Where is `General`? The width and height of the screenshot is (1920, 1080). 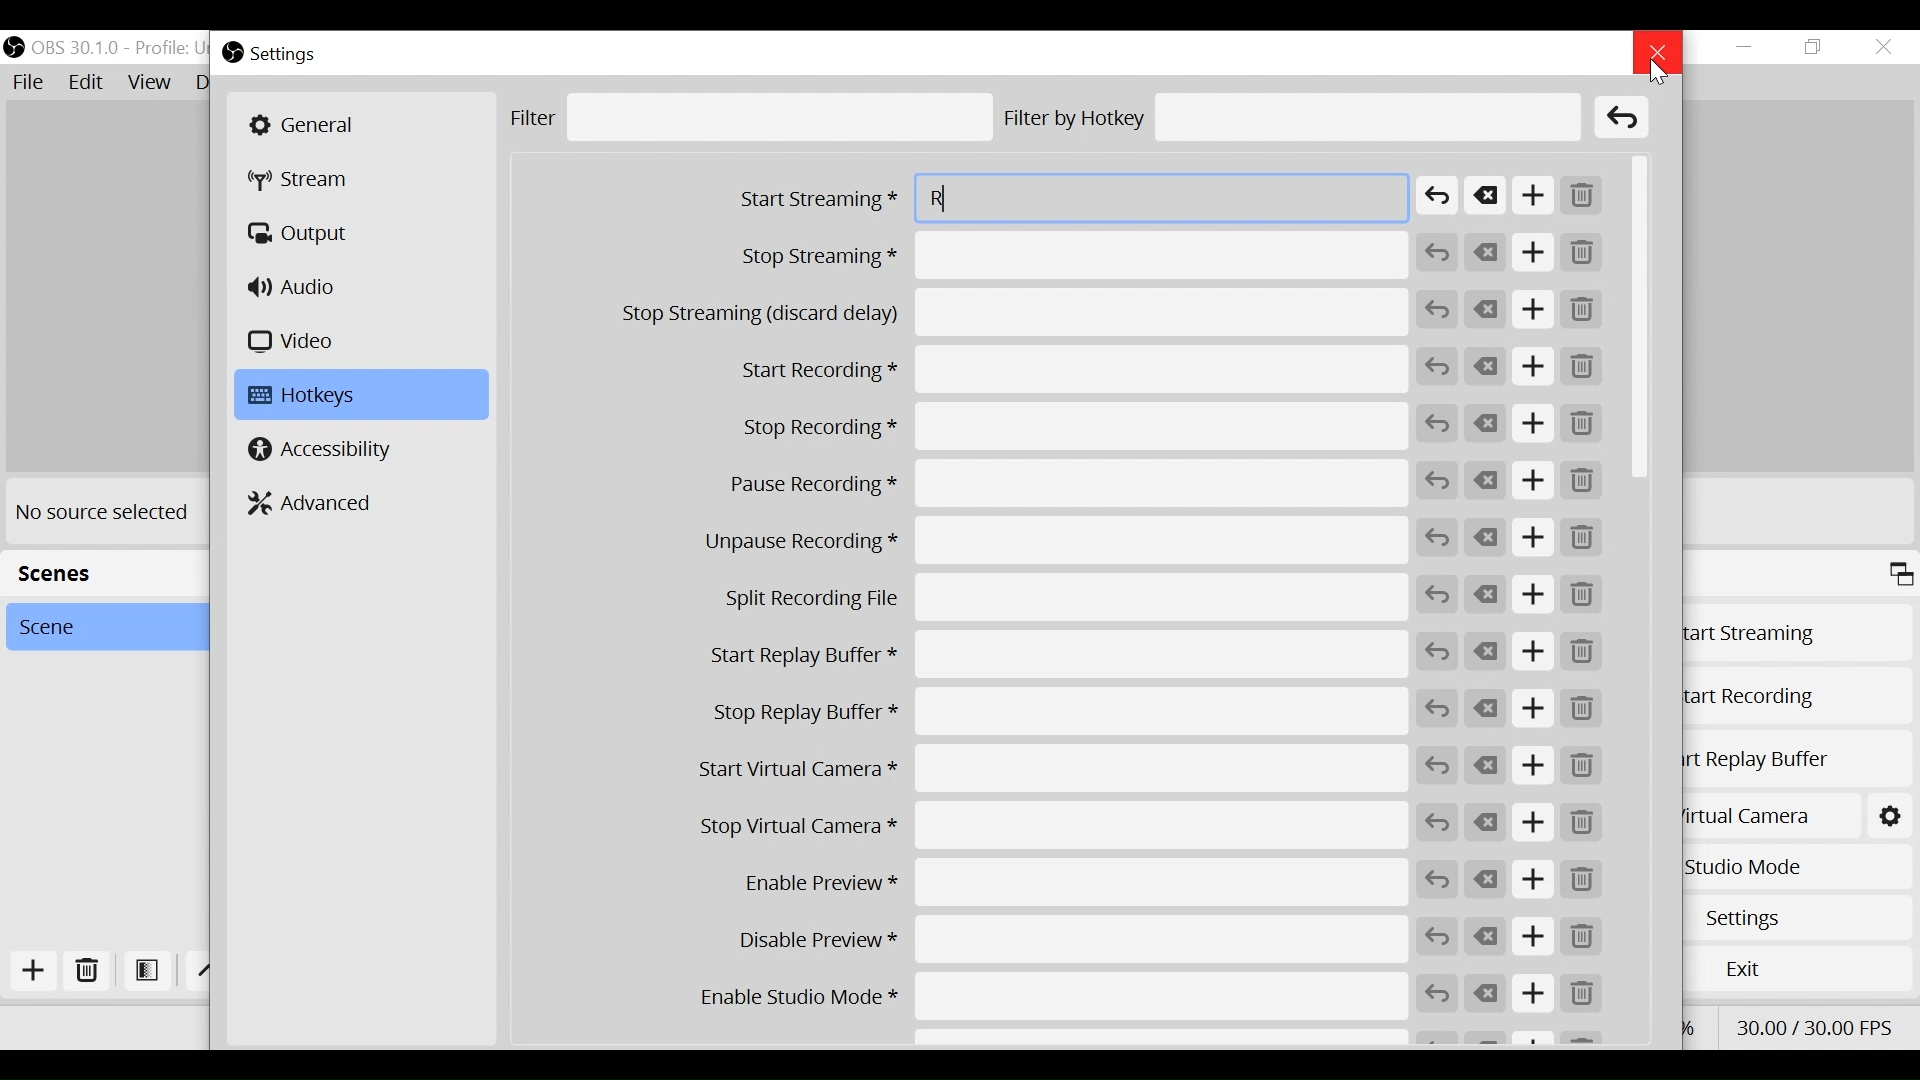 General is located at coordinates (361, 124).